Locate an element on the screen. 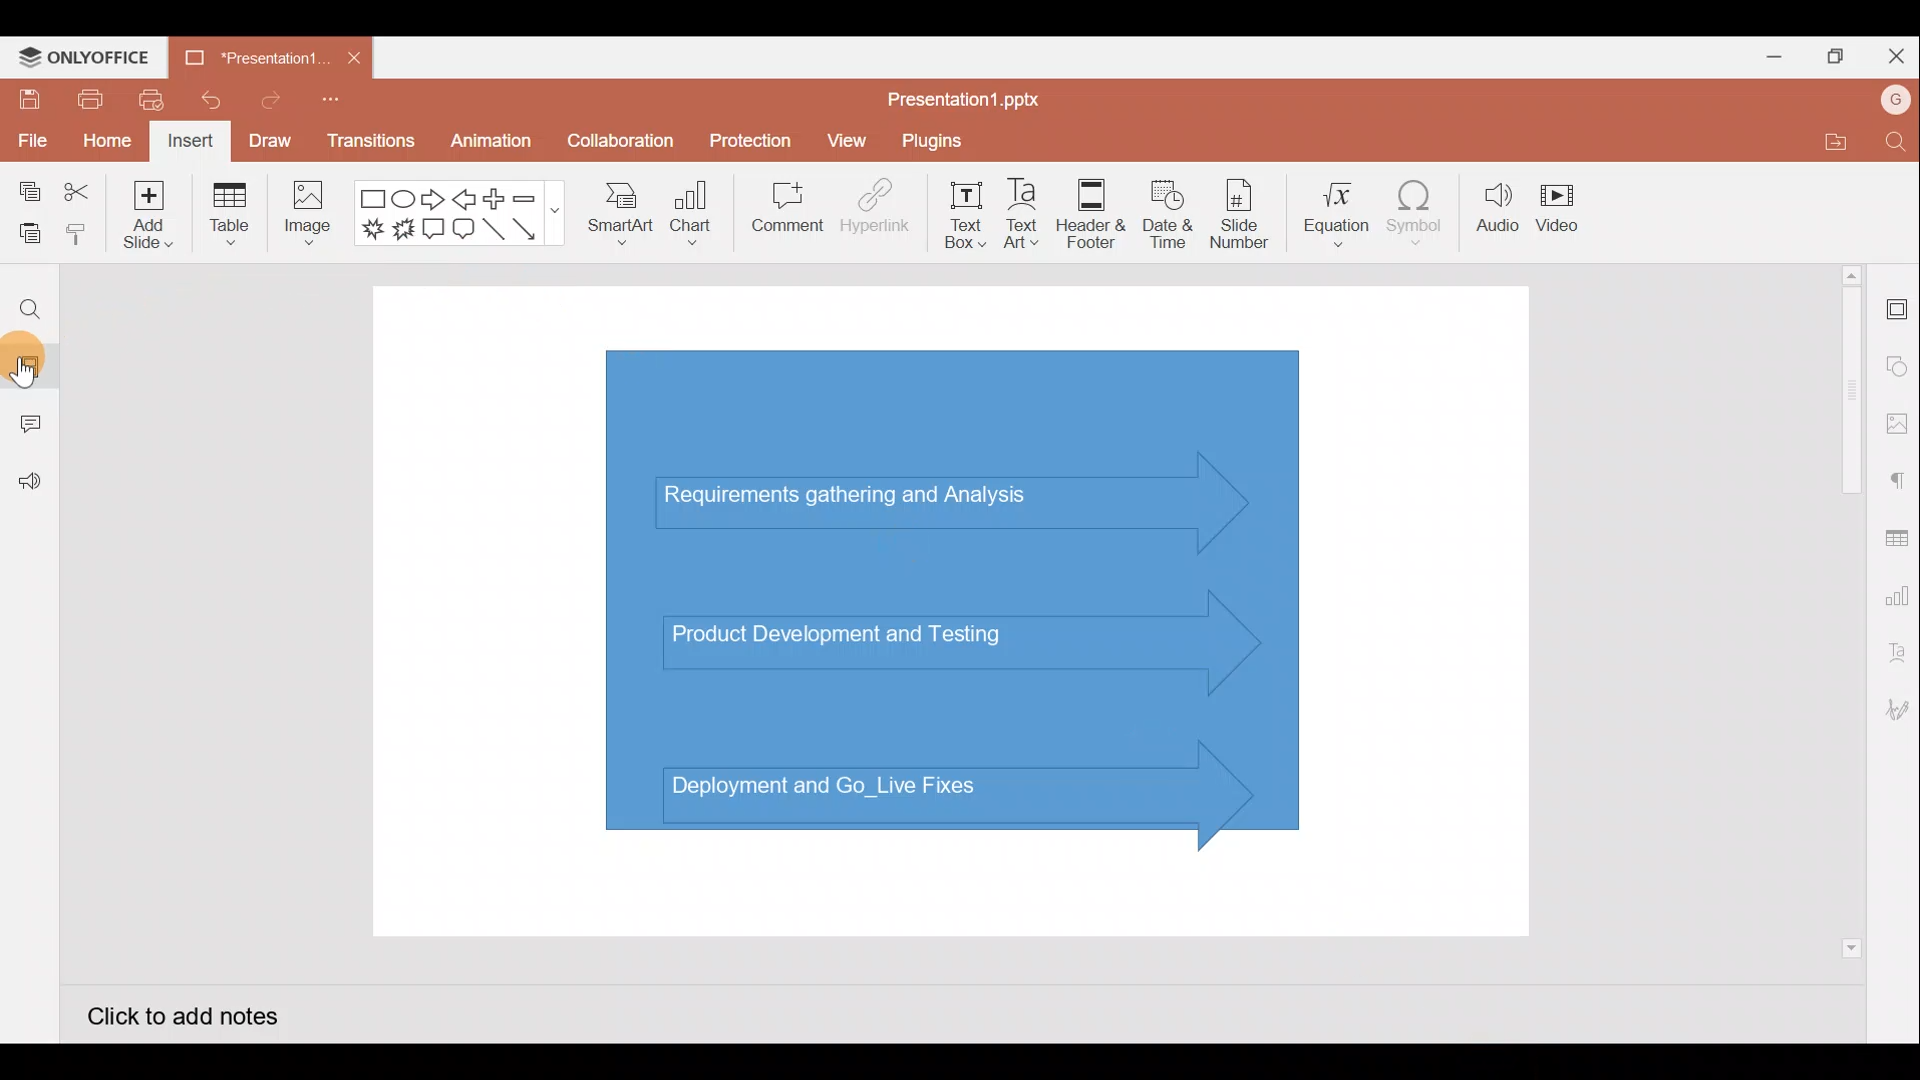 Image resolution: width=1920 pixels, height=1080 pixels. Image settings is located at coordinates (1895, 420).